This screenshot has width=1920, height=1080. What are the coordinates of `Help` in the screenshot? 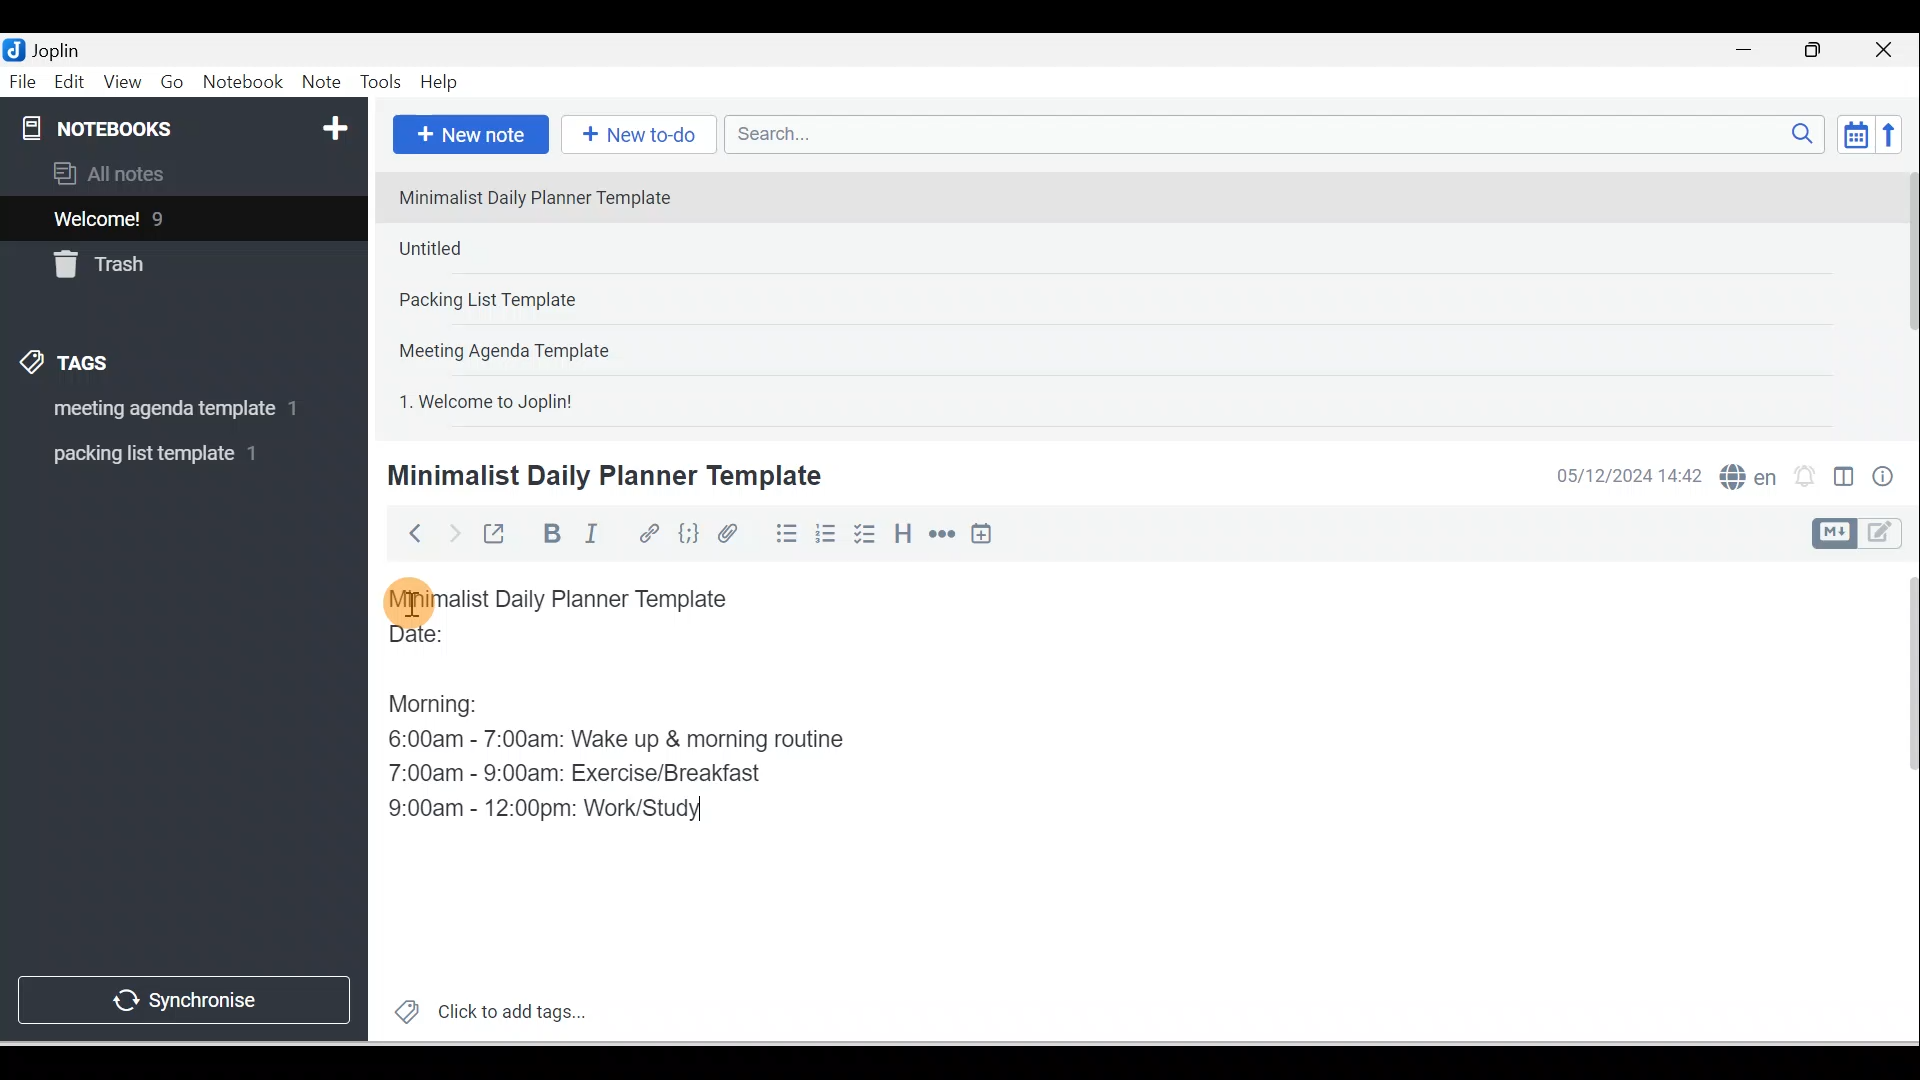 It's located at (440, 83).